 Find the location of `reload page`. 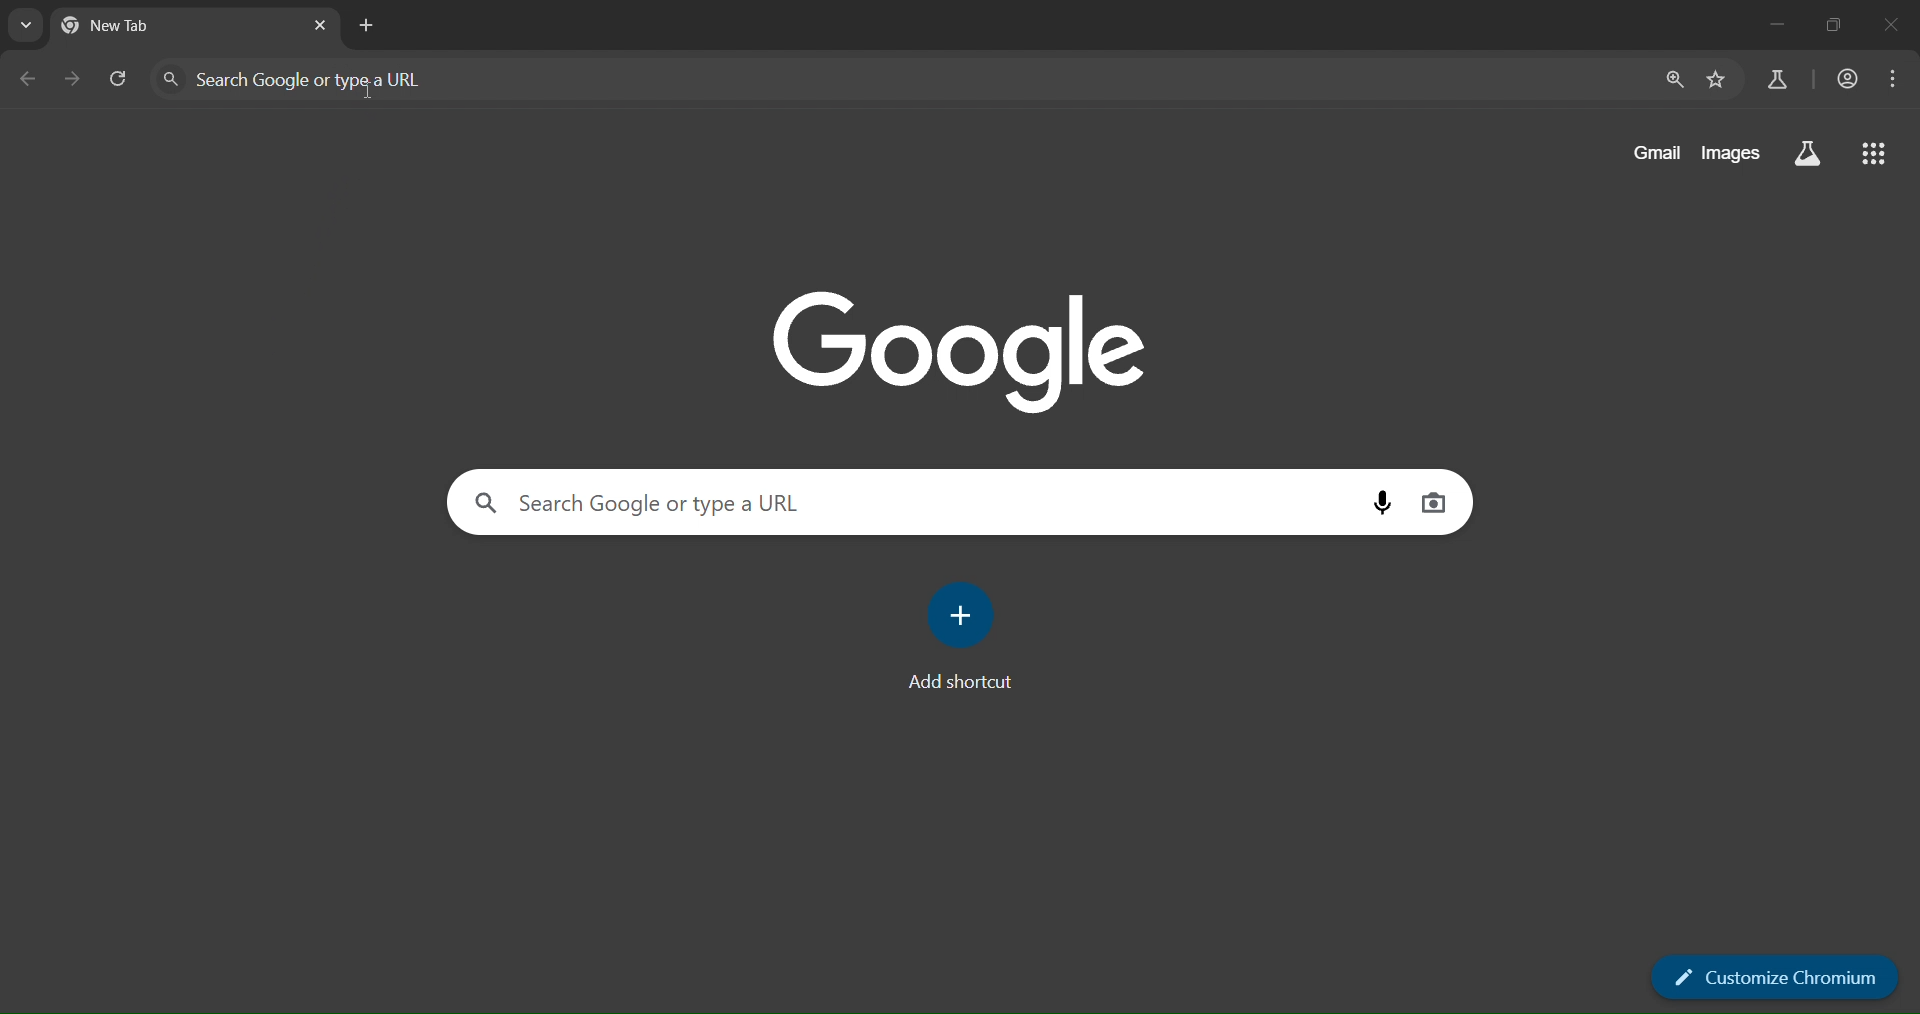

reload page is located at coordinates (119, 80).